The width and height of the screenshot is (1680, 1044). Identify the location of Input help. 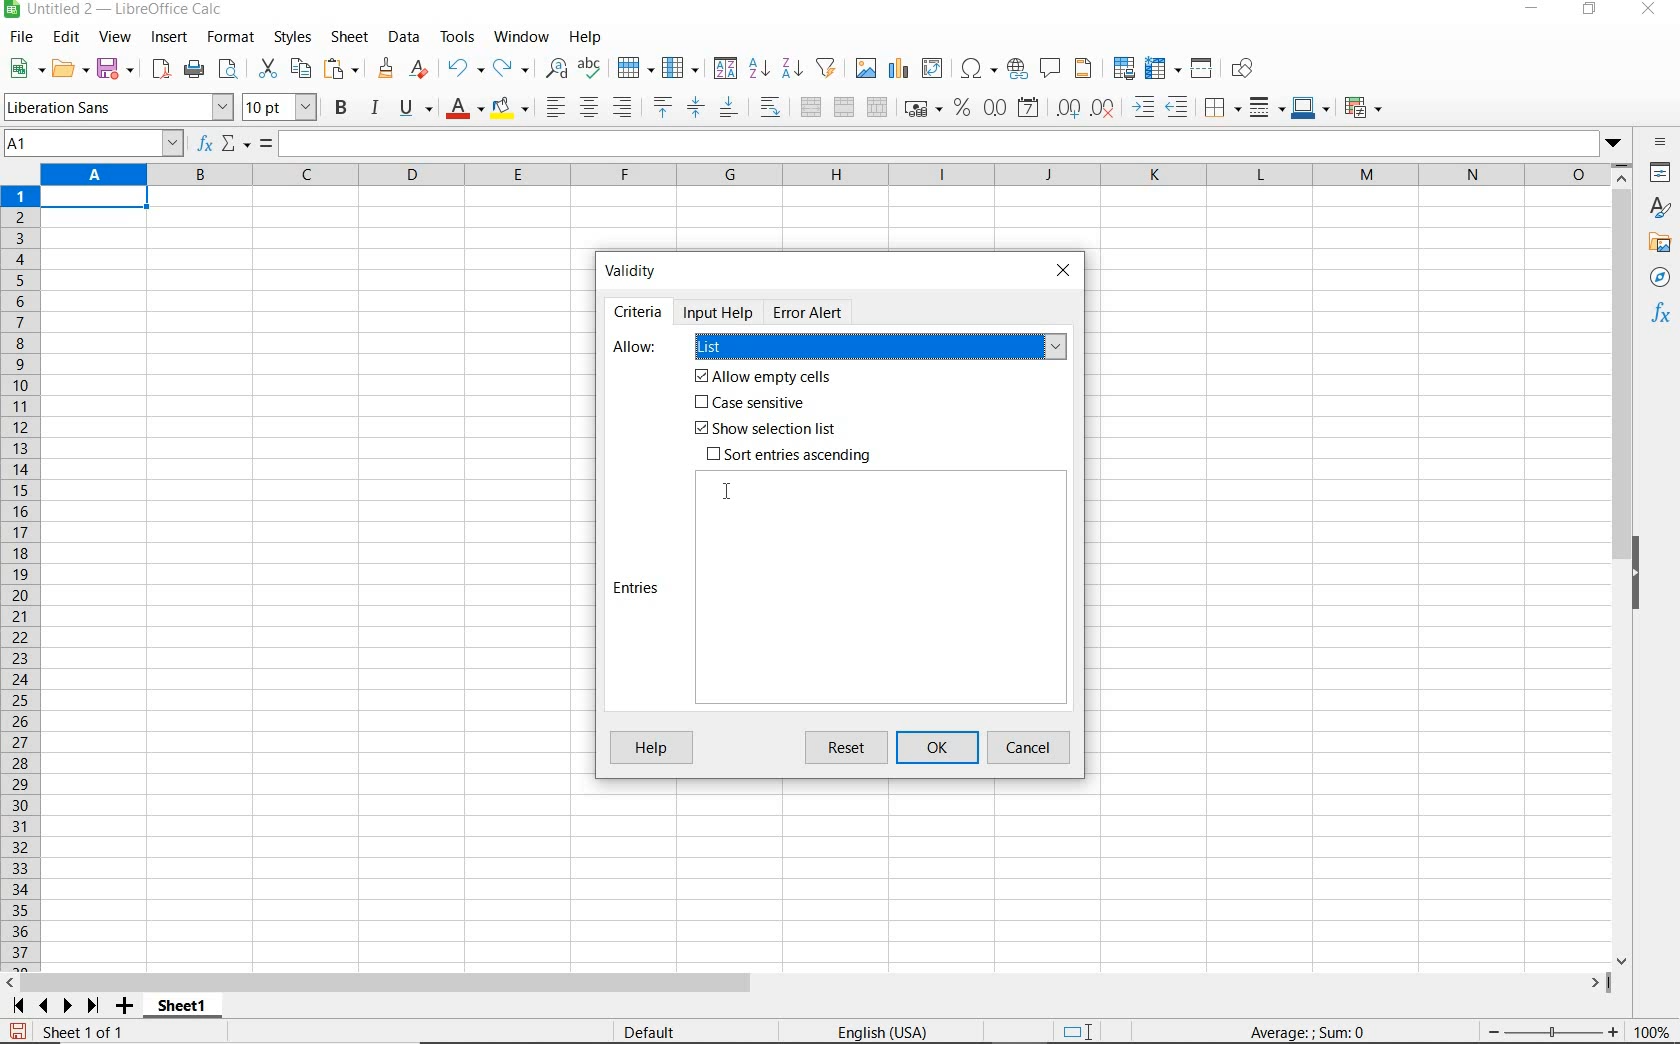
(720, 312).